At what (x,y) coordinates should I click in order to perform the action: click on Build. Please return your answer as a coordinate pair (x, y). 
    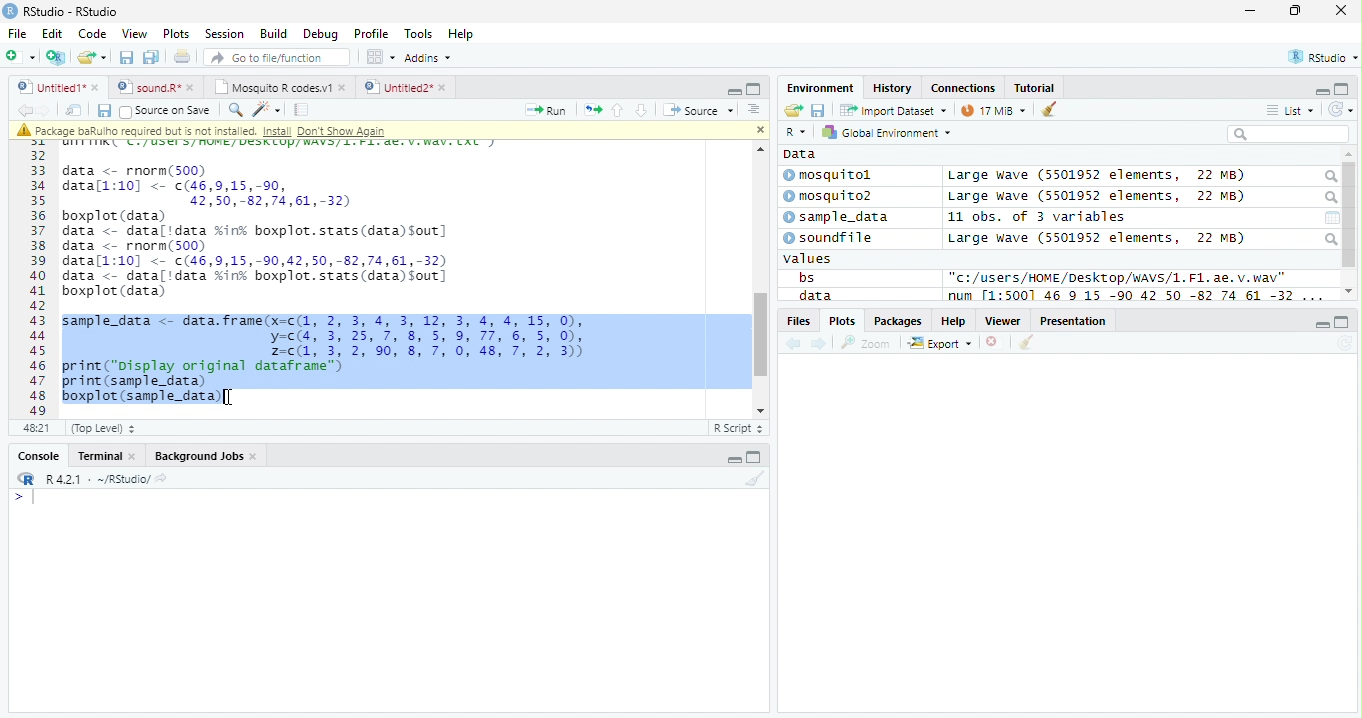
    Looking at the image, I should click on (274, 33).